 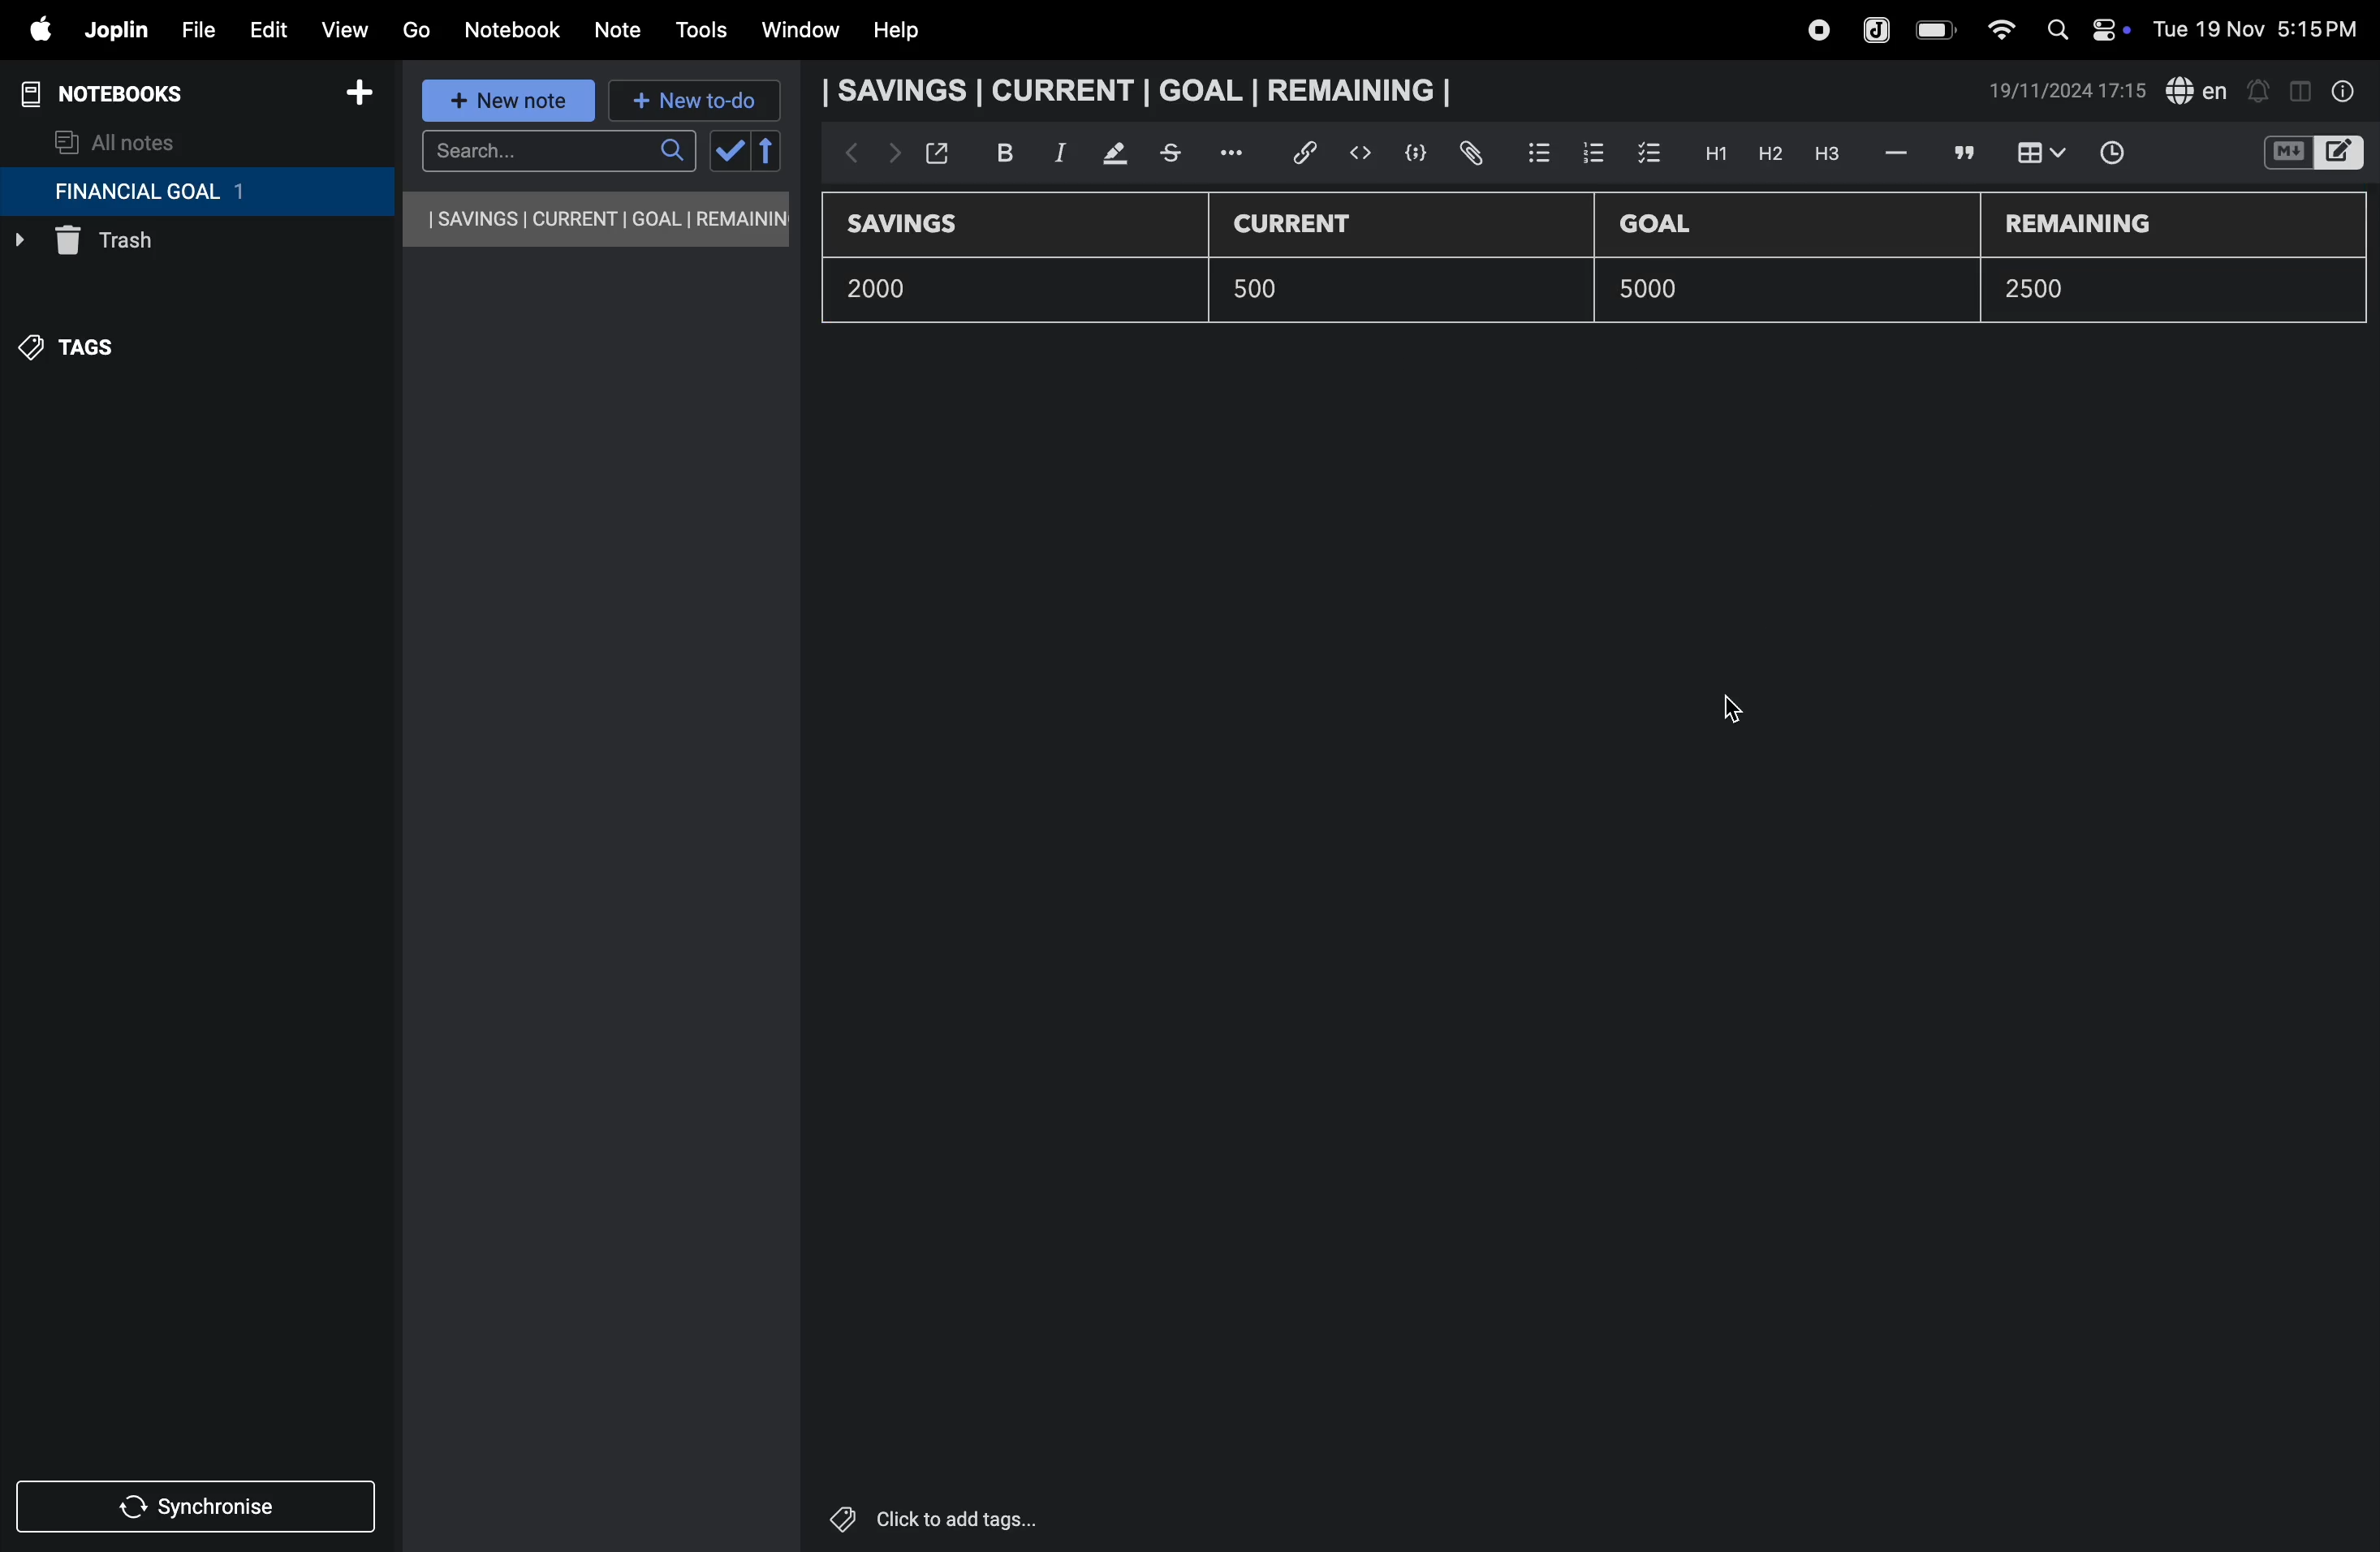 I want to click on current, so click(x=1307, y=225).